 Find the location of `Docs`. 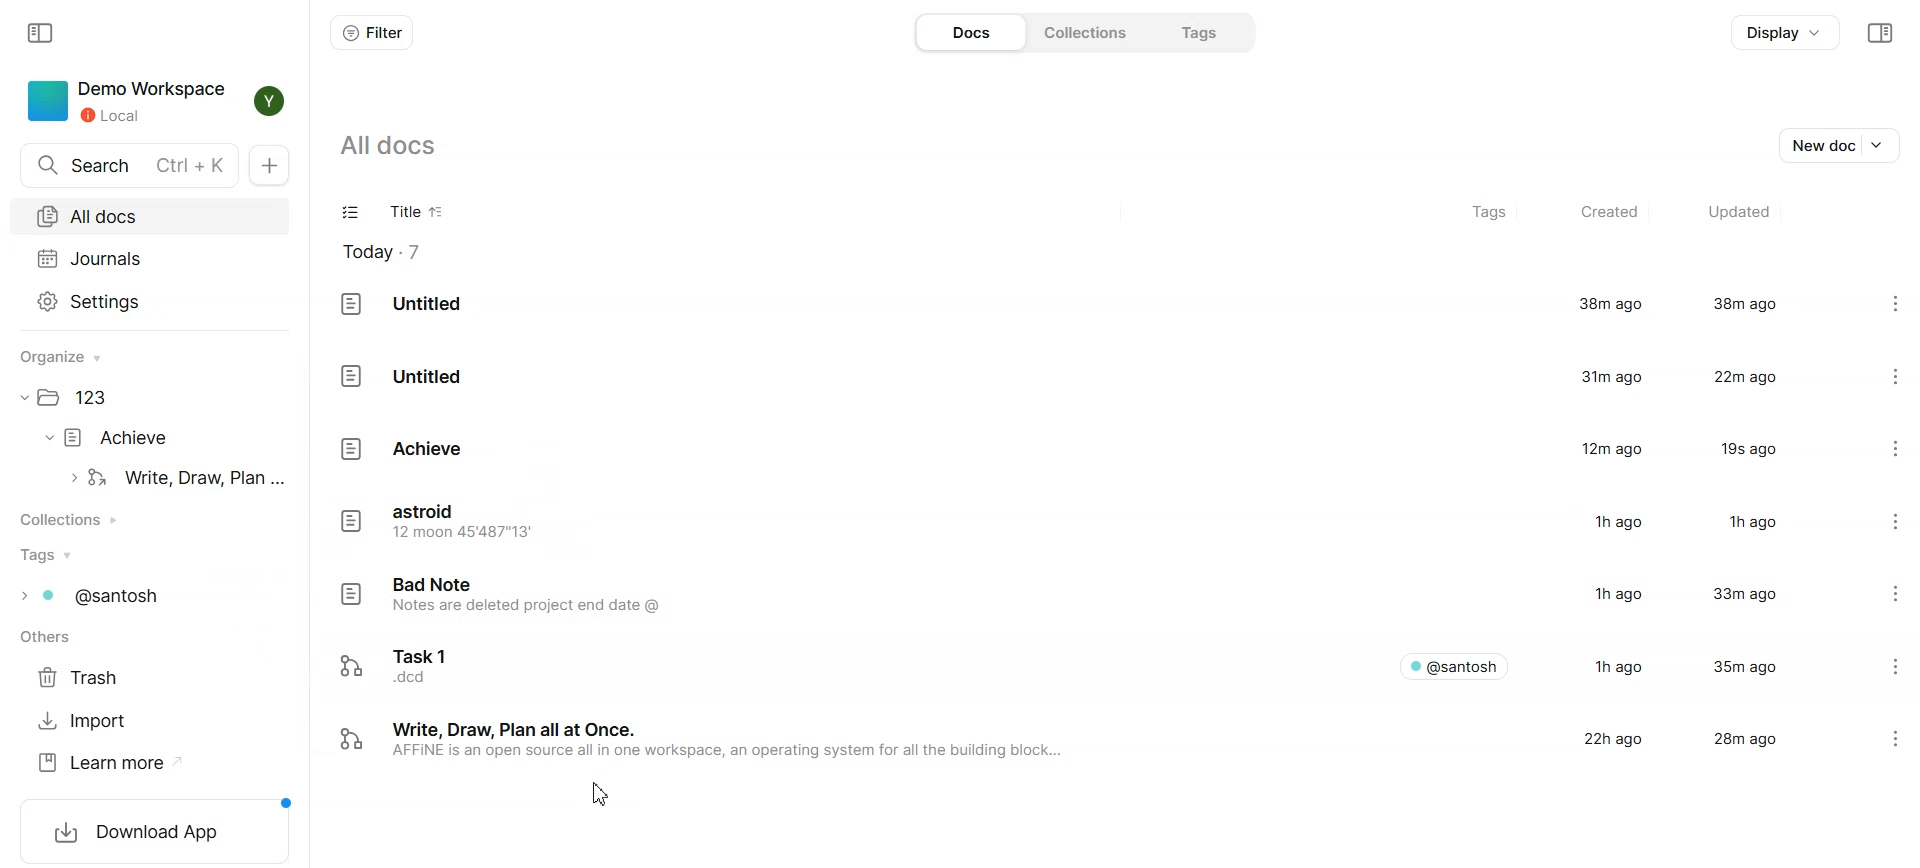

Docs is located at coordinates (969, 32).